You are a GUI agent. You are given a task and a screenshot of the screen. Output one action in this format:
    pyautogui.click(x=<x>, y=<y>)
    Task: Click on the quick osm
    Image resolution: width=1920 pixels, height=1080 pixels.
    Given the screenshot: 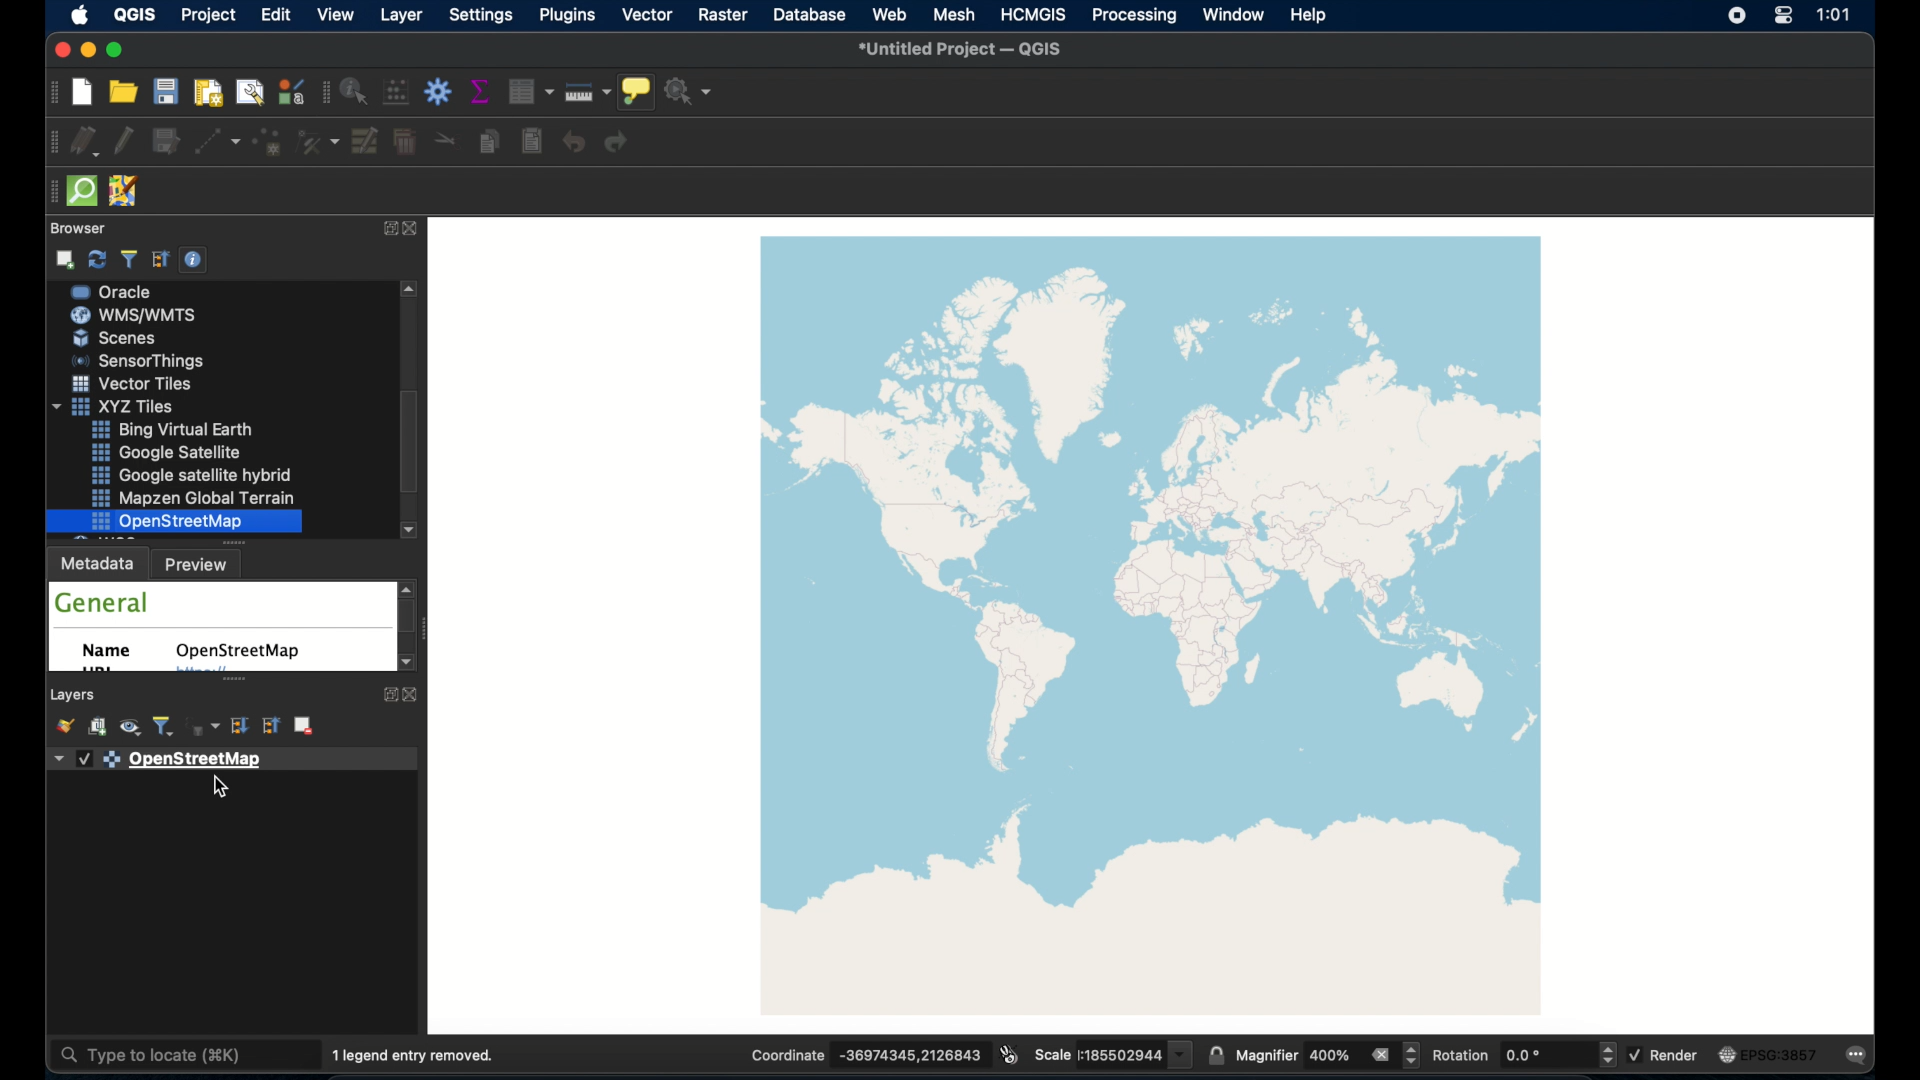 What is the action you would take?
    pyautogui.click(x=81, y=191)
    